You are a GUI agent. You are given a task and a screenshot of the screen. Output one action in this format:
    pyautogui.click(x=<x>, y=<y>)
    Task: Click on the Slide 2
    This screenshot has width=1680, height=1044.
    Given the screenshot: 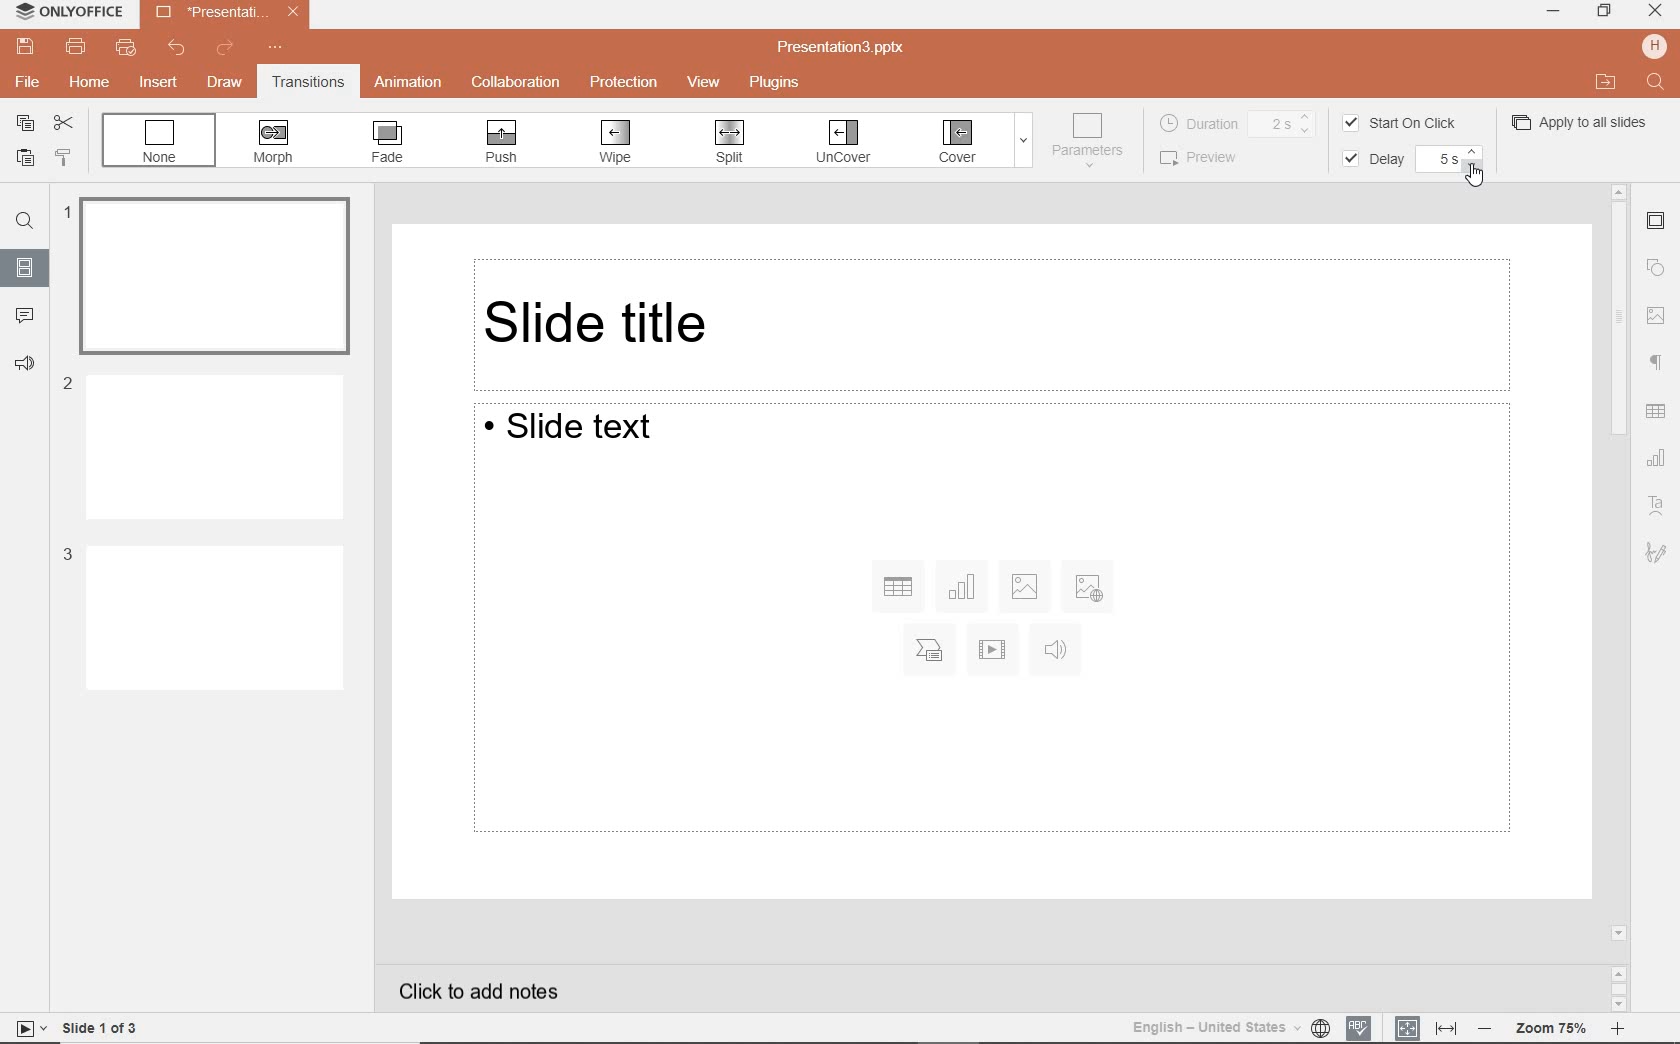 What is the action you would take?
    pyautogui.click(x=203, y=444)
    